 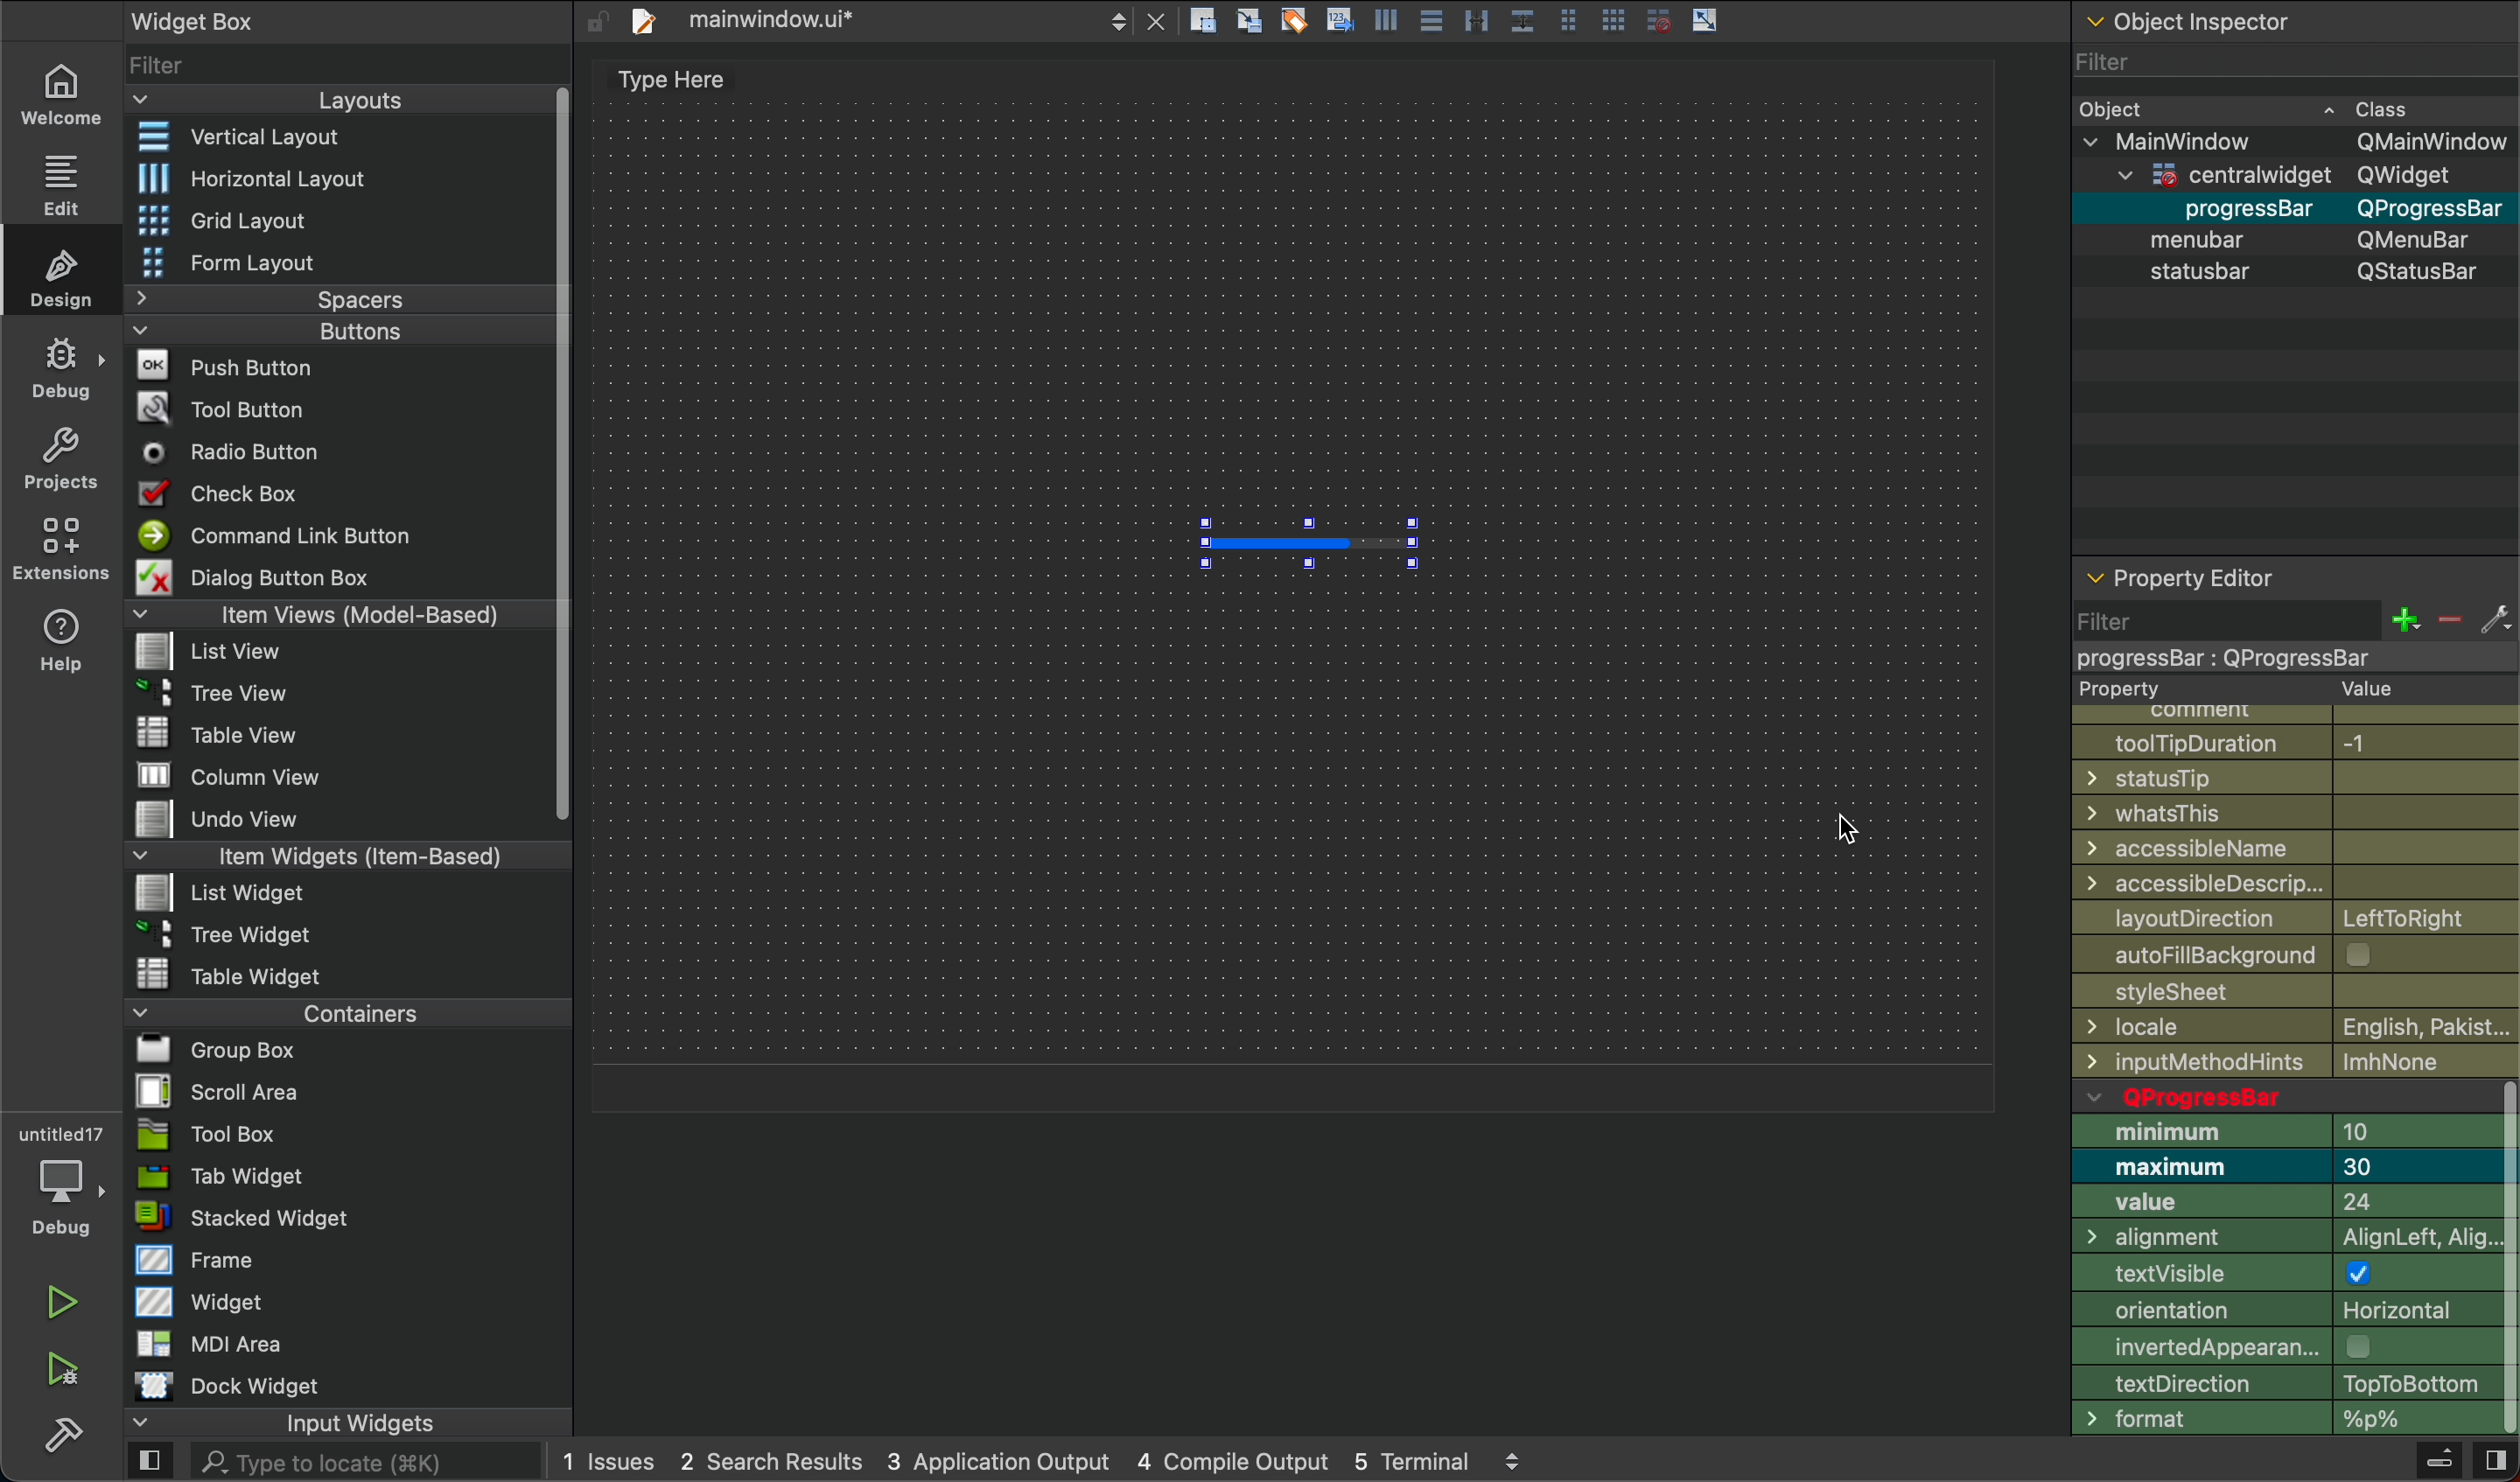 I want to click on progress bar, so click(x=1308, y=540).